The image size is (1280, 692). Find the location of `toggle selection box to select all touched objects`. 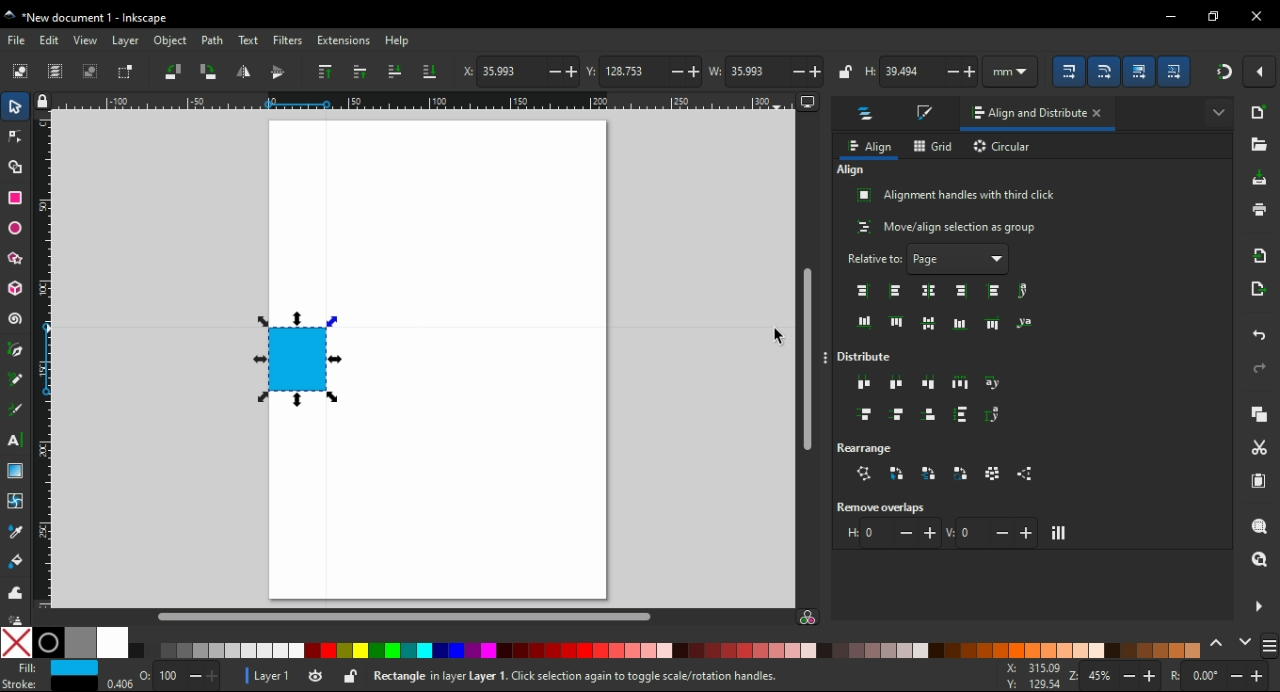

toggle selection box to select all touched objects is located at coordinates (126, 72).